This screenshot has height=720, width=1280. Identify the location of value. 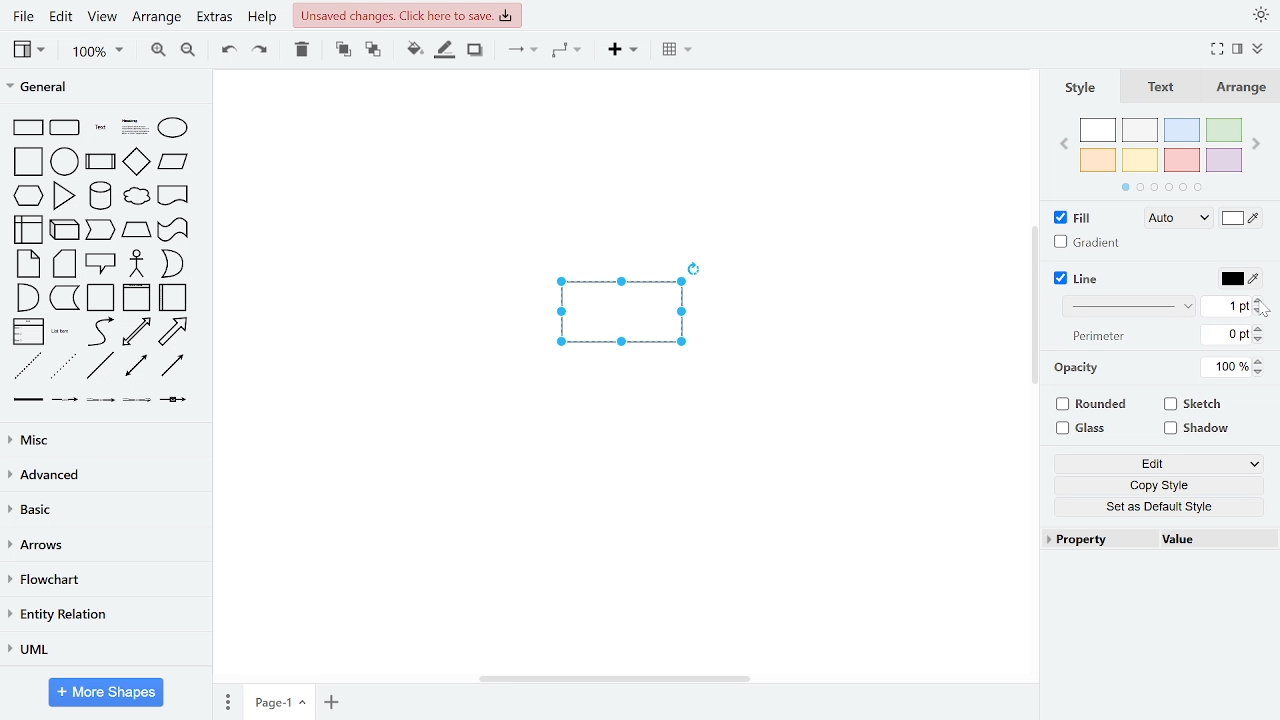
(1221, 540).